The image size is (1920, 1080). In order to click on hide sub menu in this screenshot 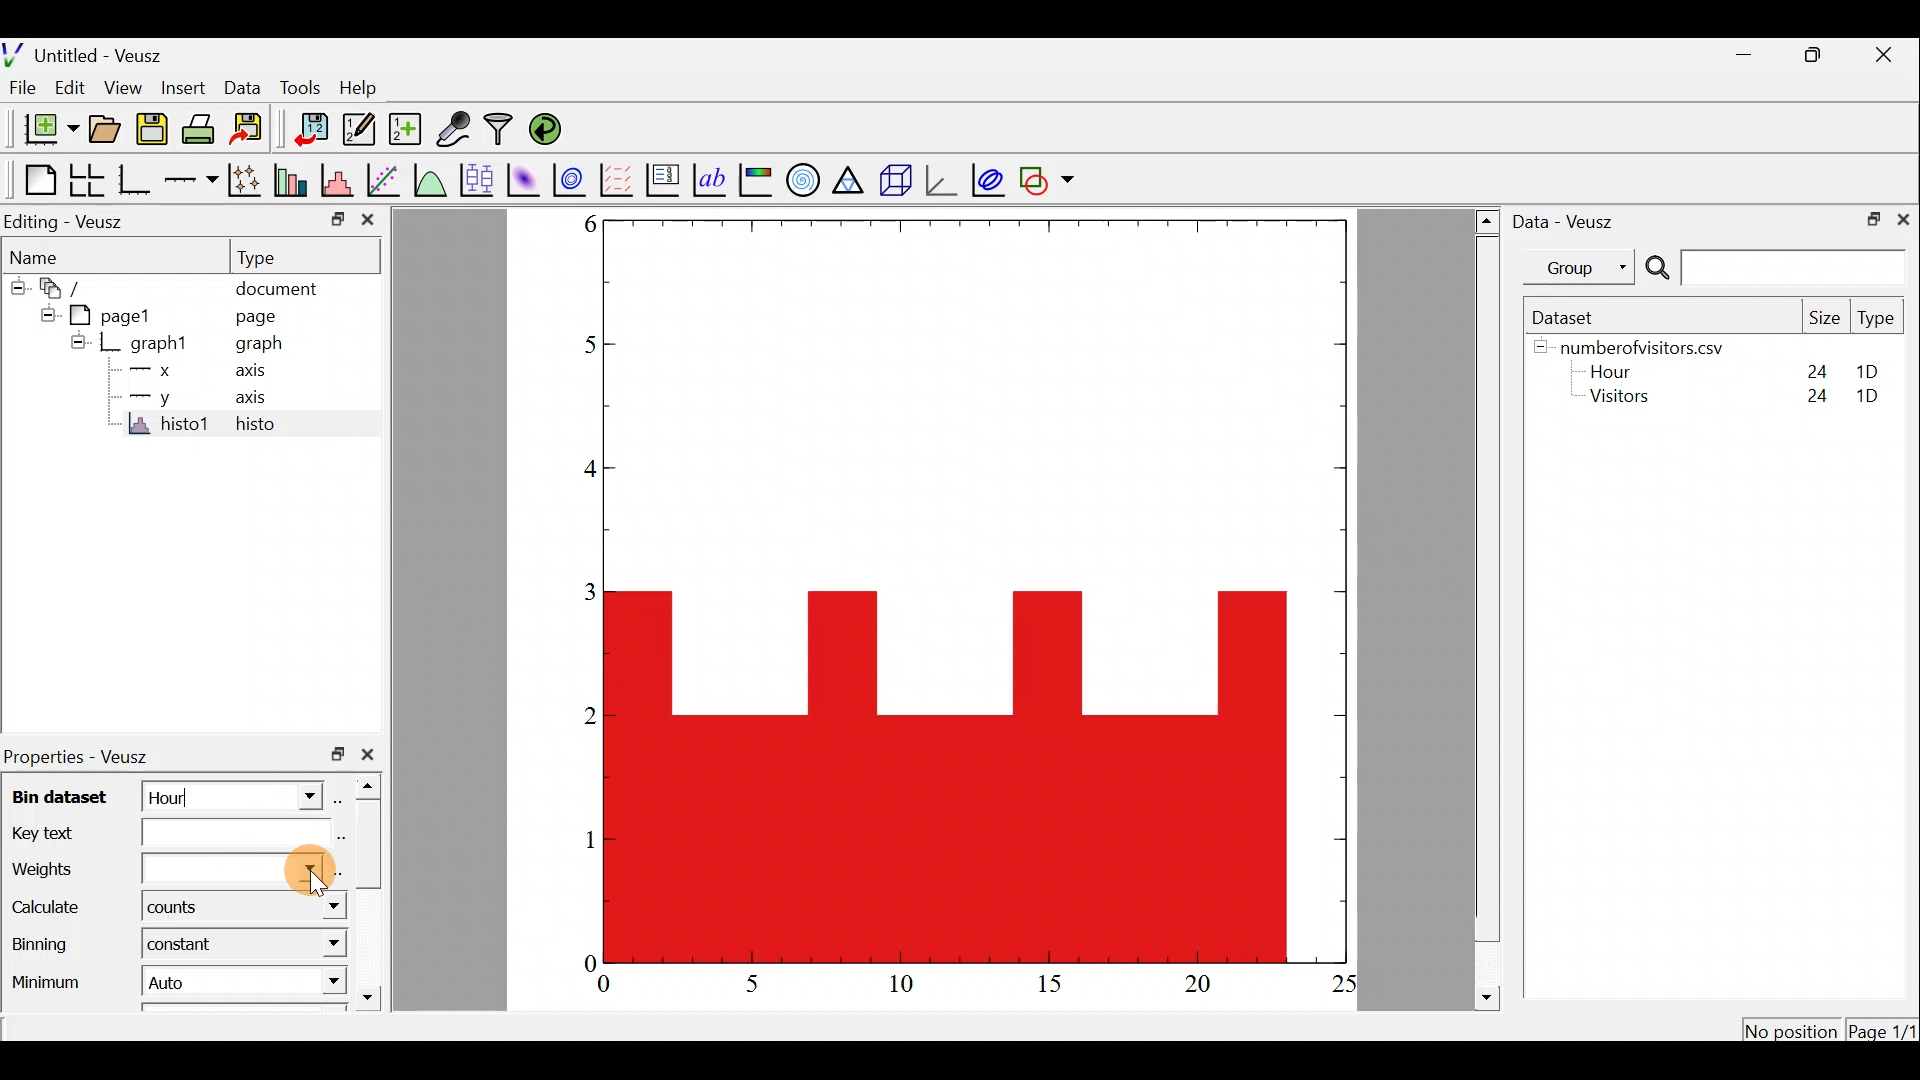, I will do `click(14, 285)`.